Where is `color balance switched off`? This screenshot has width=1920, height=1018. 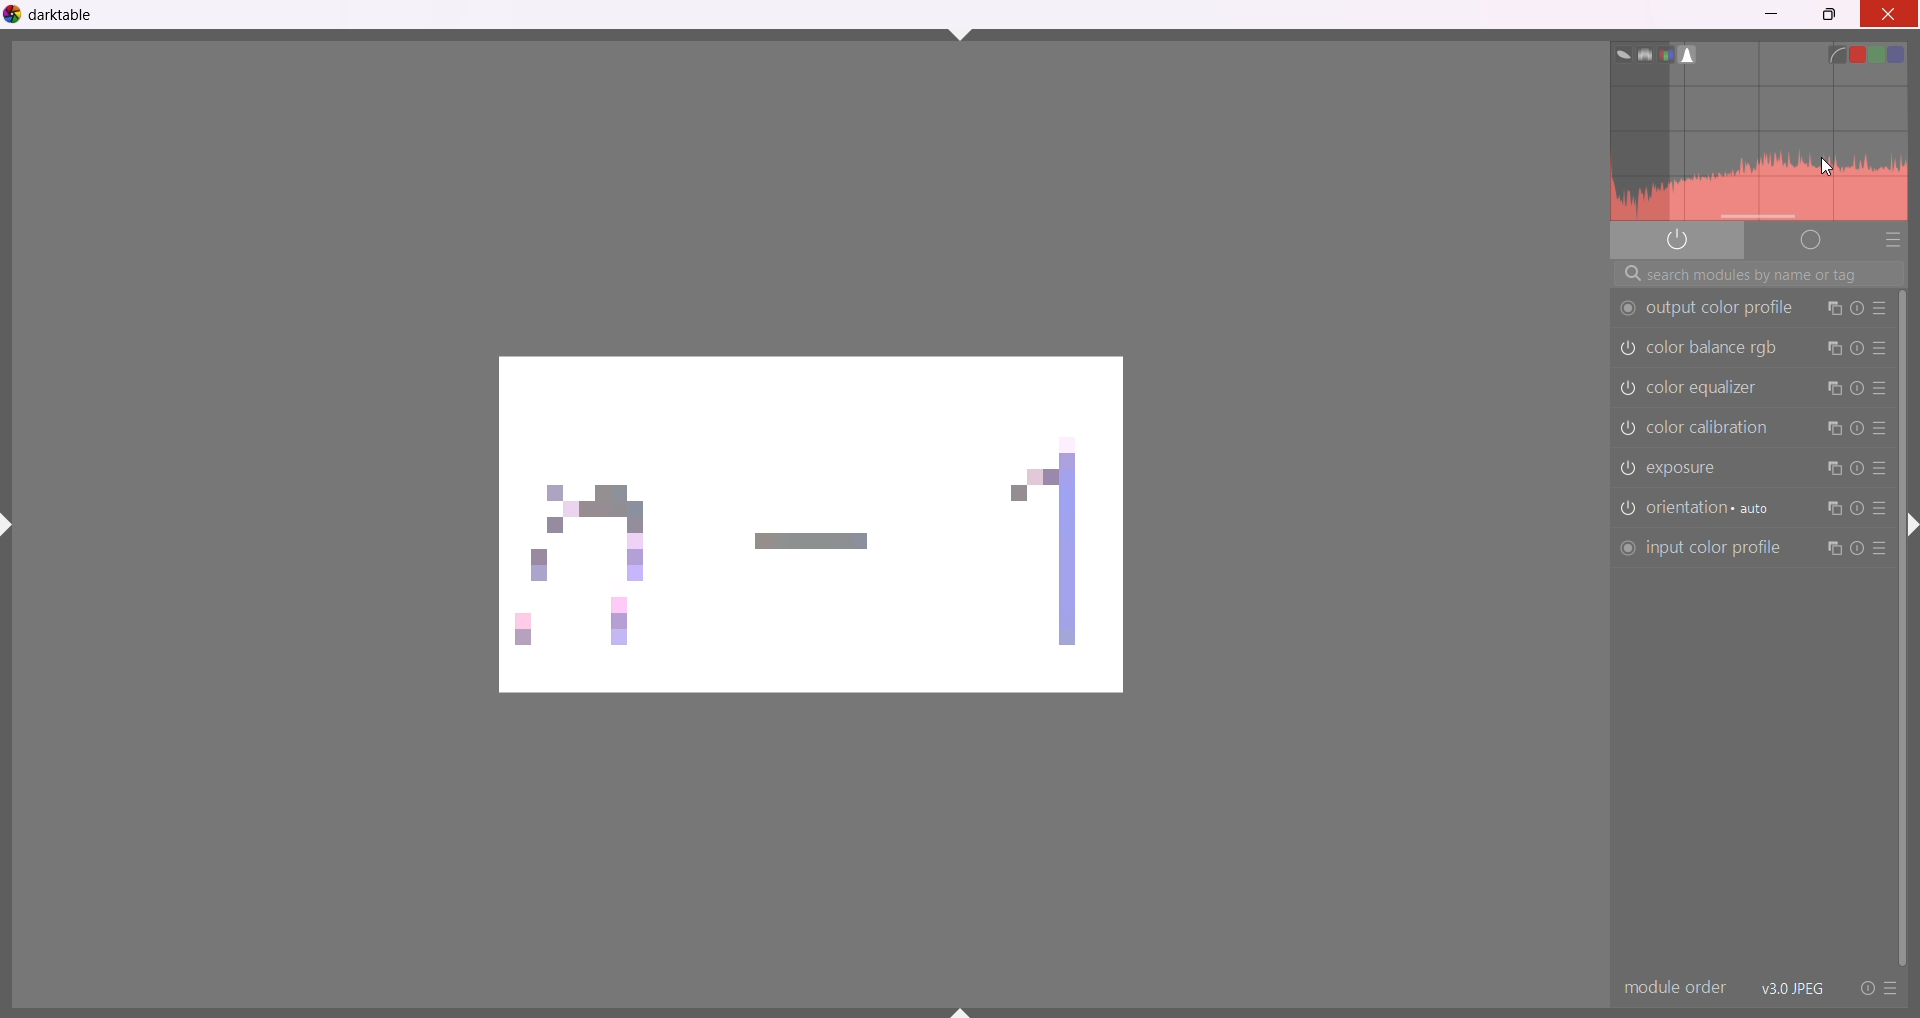 color balance switched off is located at coordinates (1626, 429).